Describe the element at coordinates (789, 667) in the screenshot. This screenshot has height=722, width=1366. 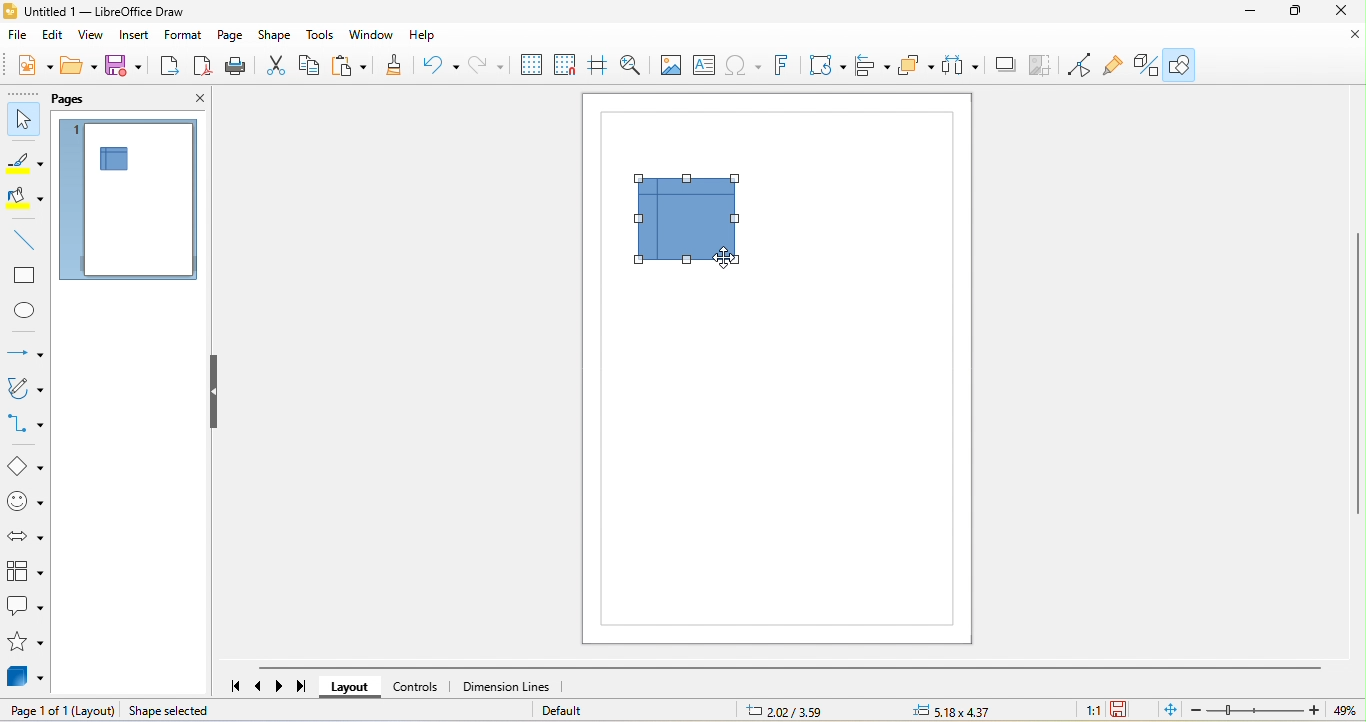
I see `horizontal scroll bar` at that location.